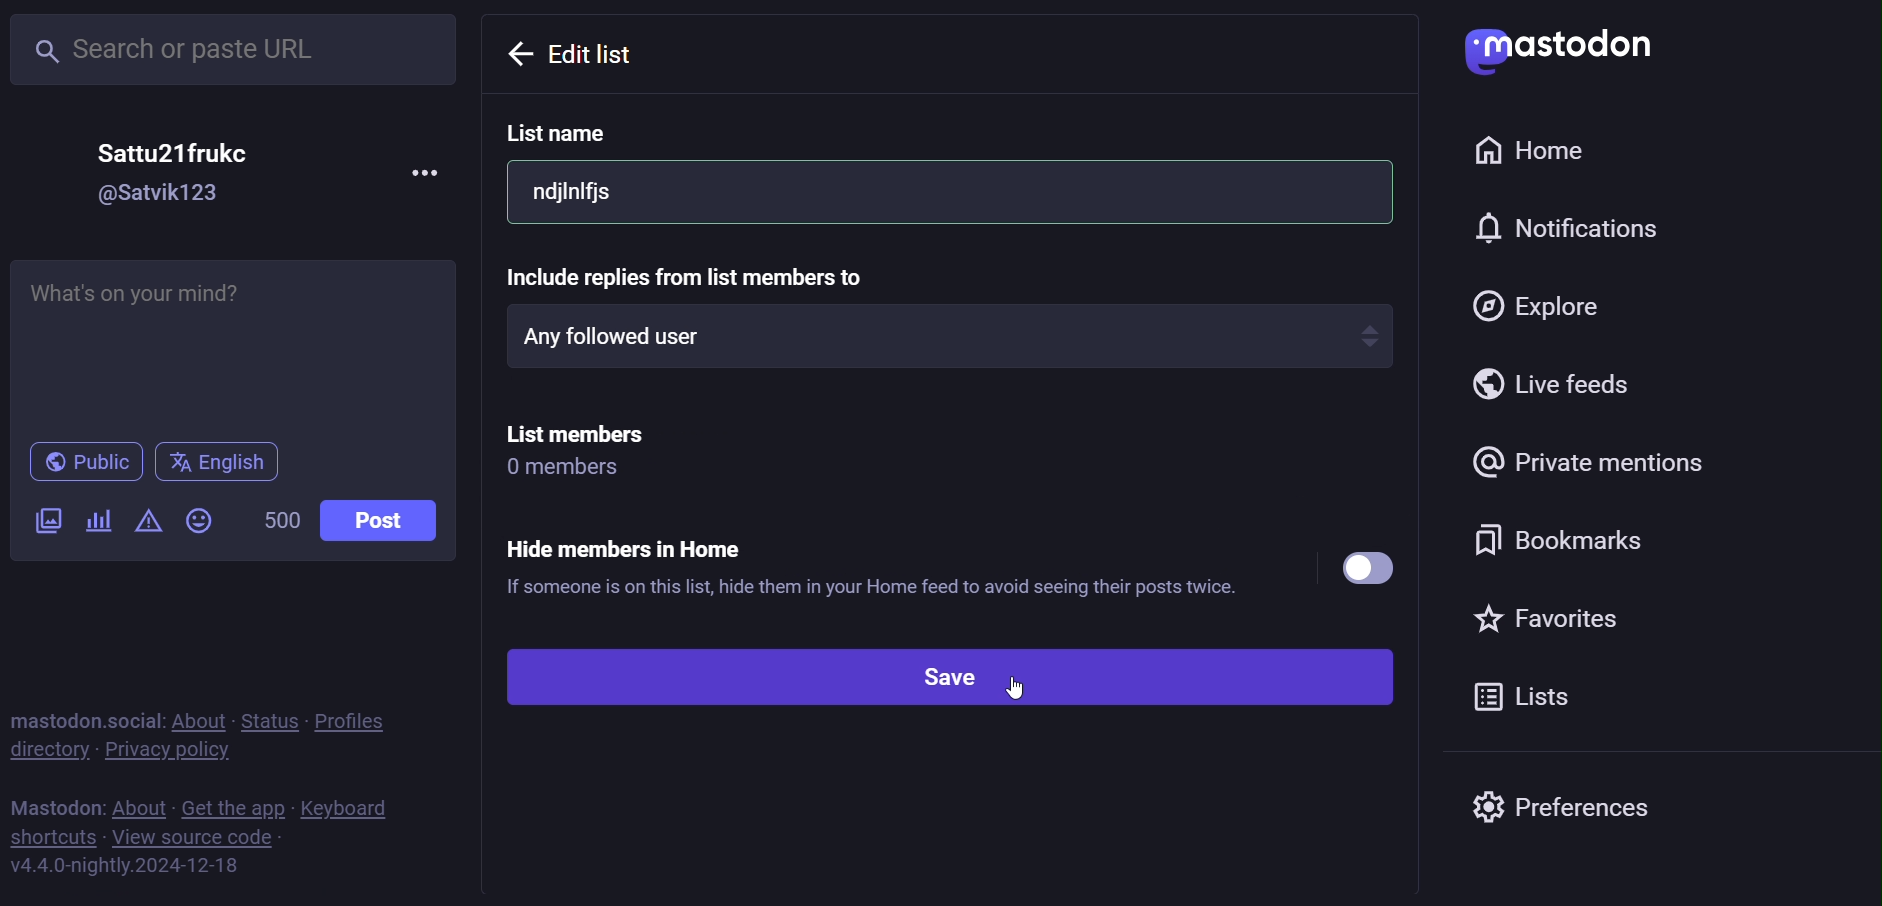 The height and width of the screenshot is (906, 1882). What do you see at coordinates (149, 524) in the screenshot?
I see `content warning` at bounding box center [149, 524].